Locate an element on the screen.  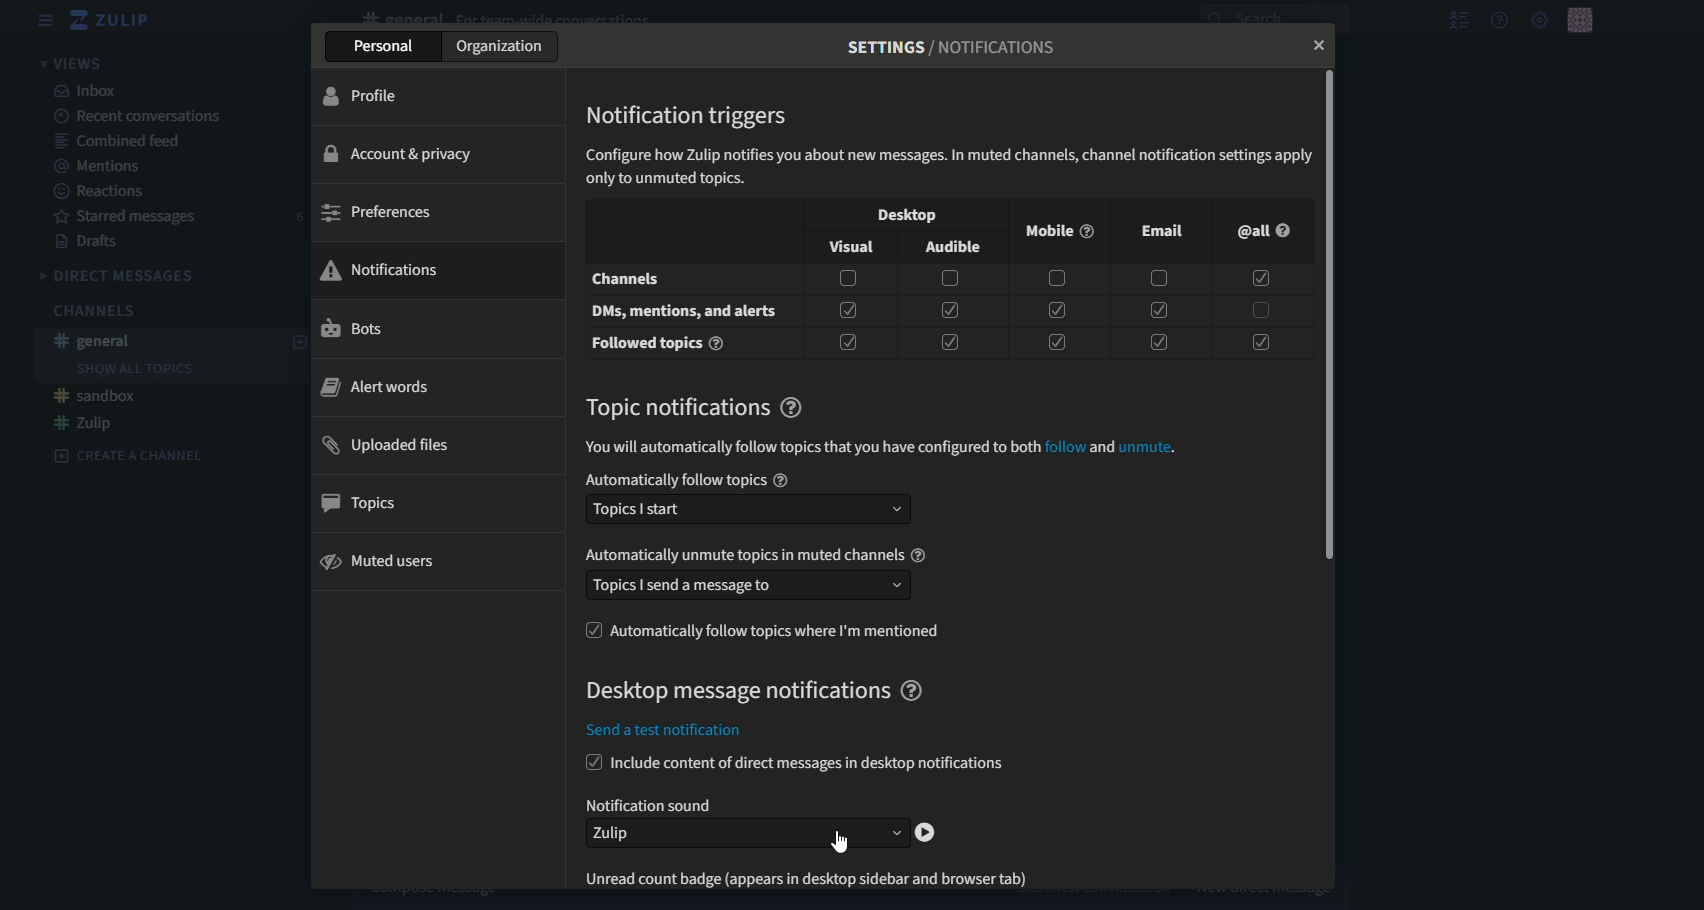
organization is located at coordinates (504, 47).